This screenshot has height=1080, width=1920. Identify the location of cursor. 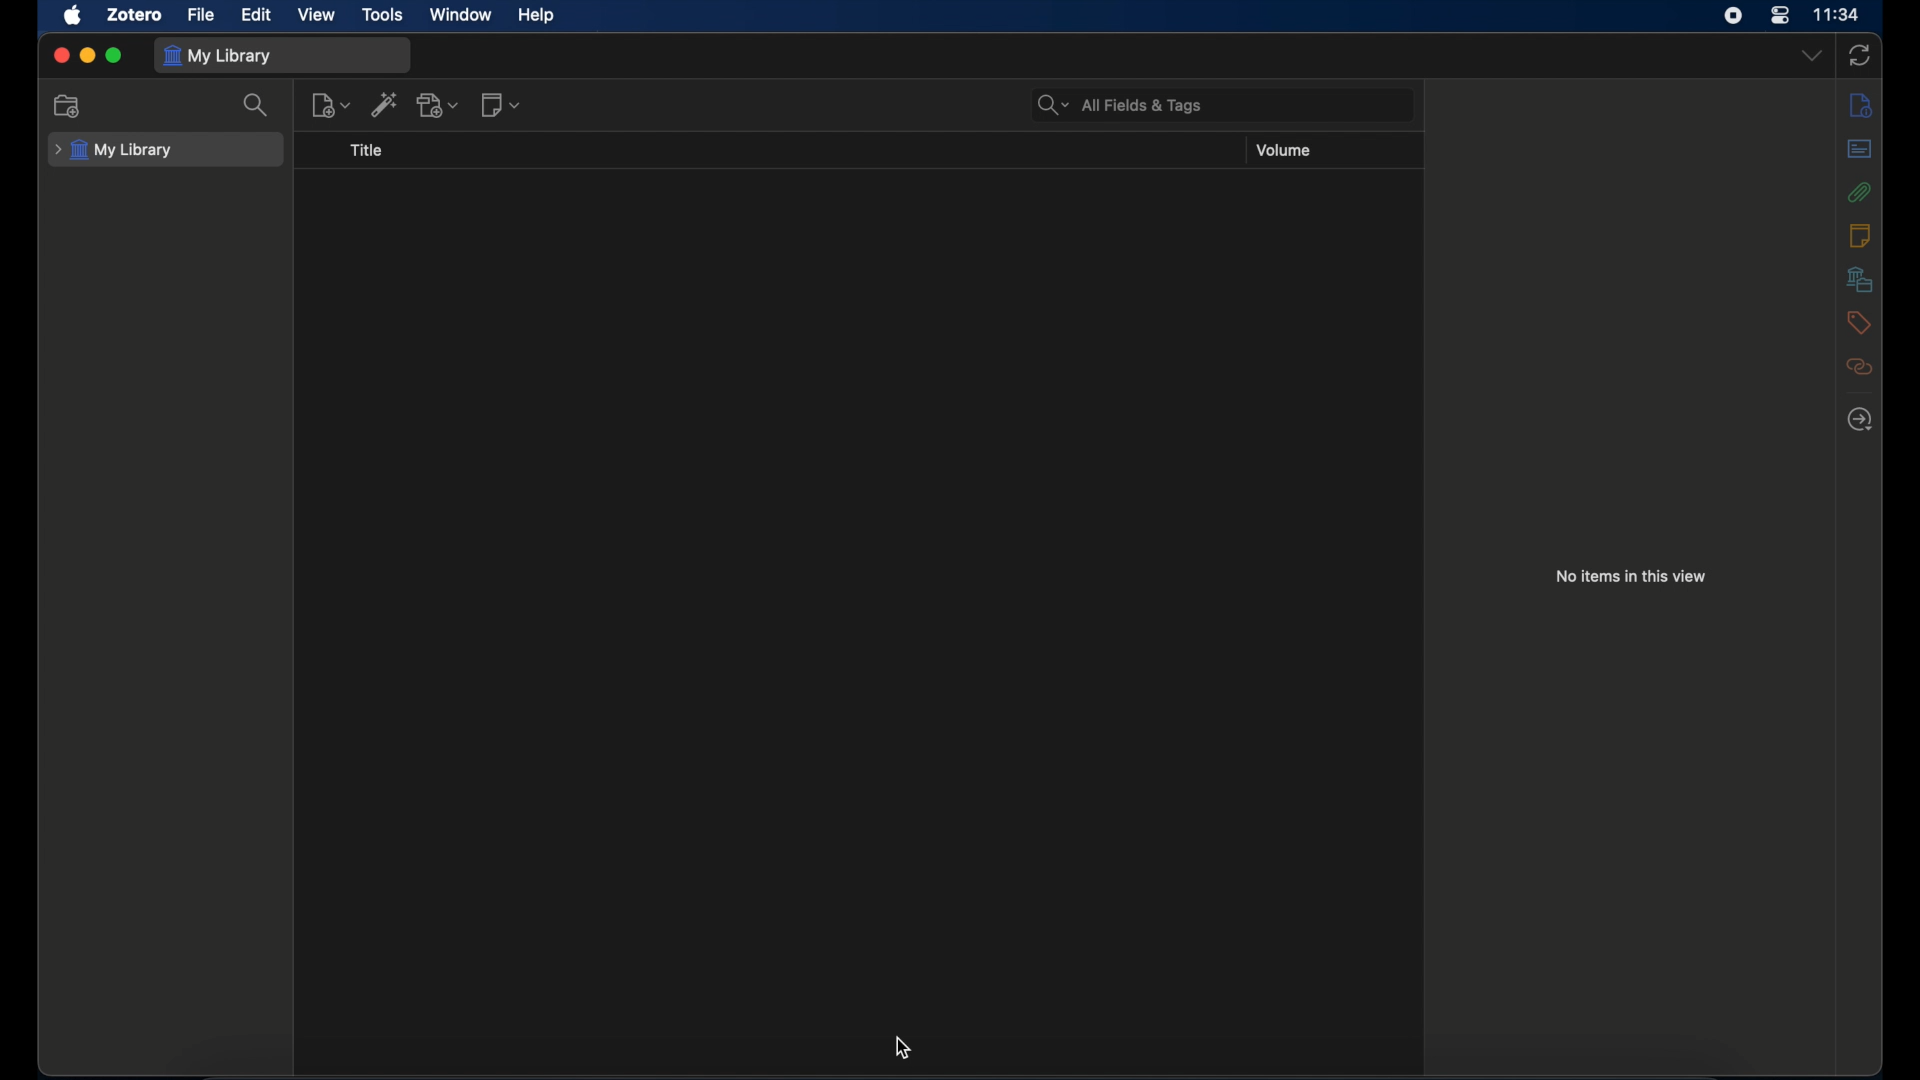
(900, 1049).